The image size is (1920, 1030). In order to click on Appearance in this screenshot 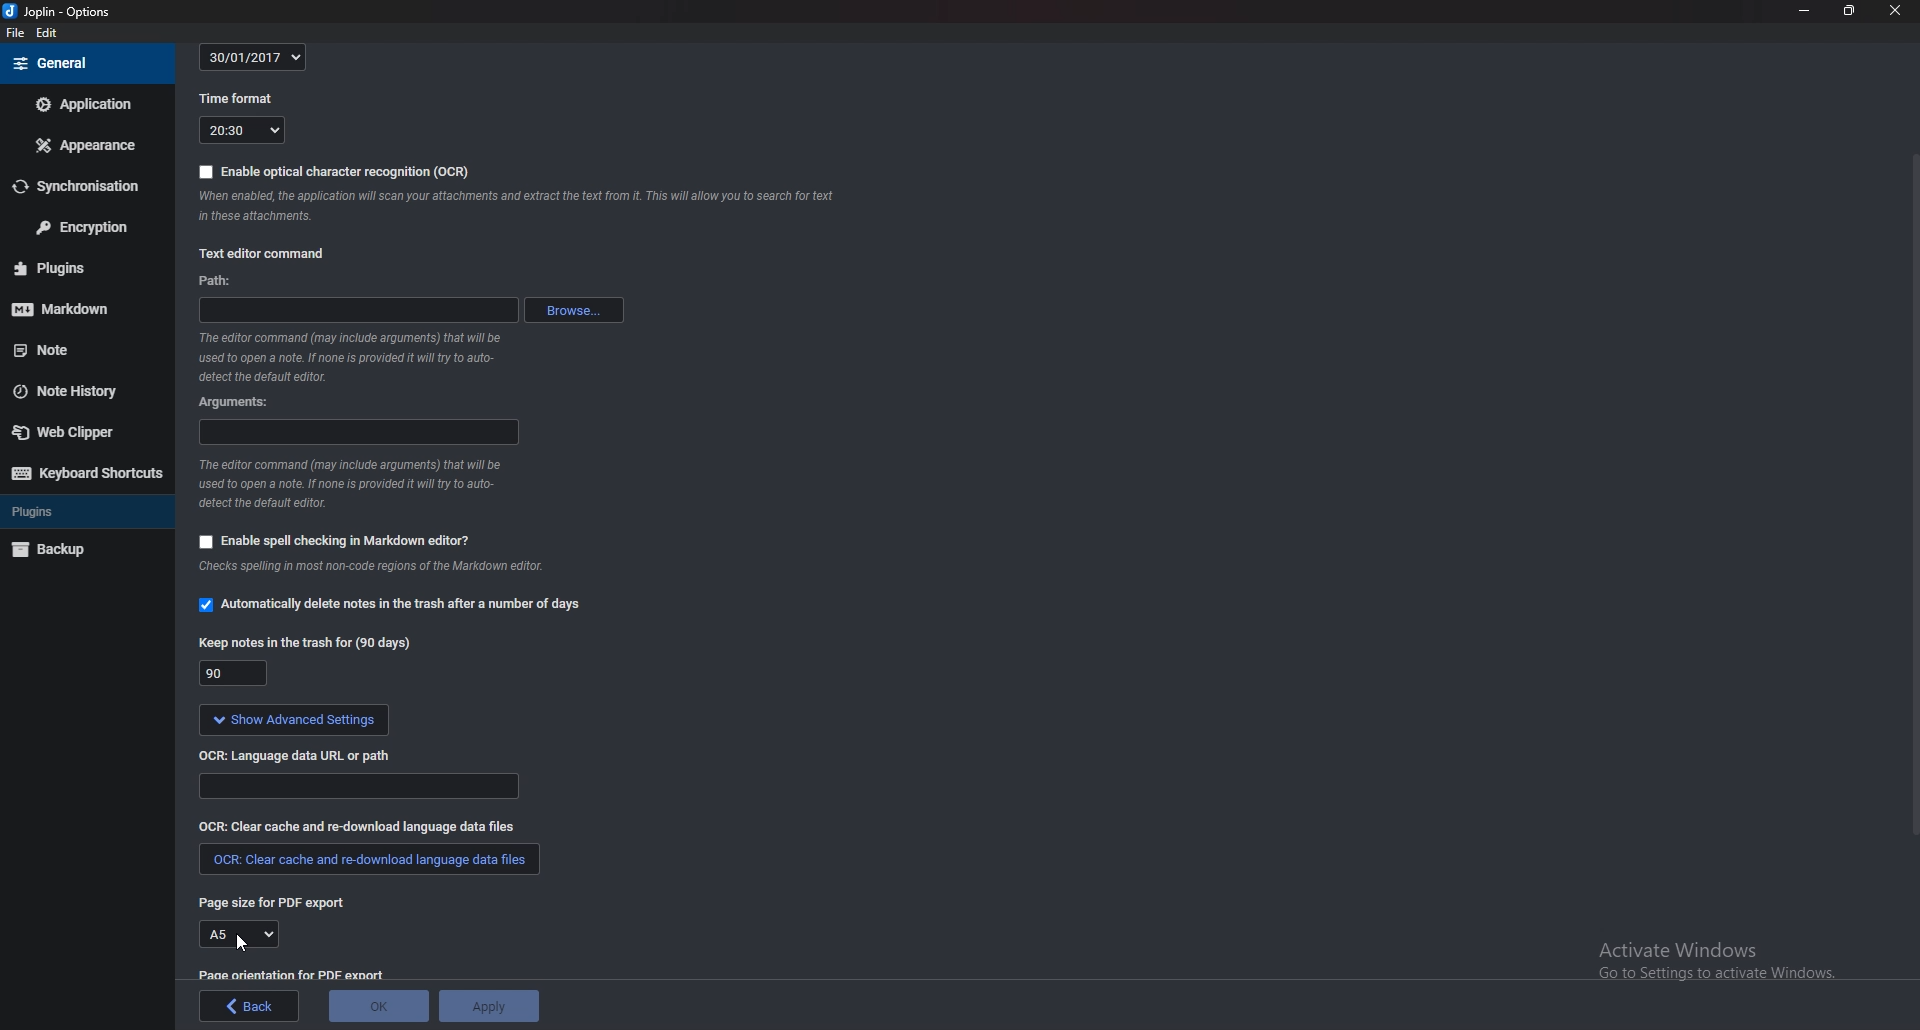, I will do `click(84, 143)`.